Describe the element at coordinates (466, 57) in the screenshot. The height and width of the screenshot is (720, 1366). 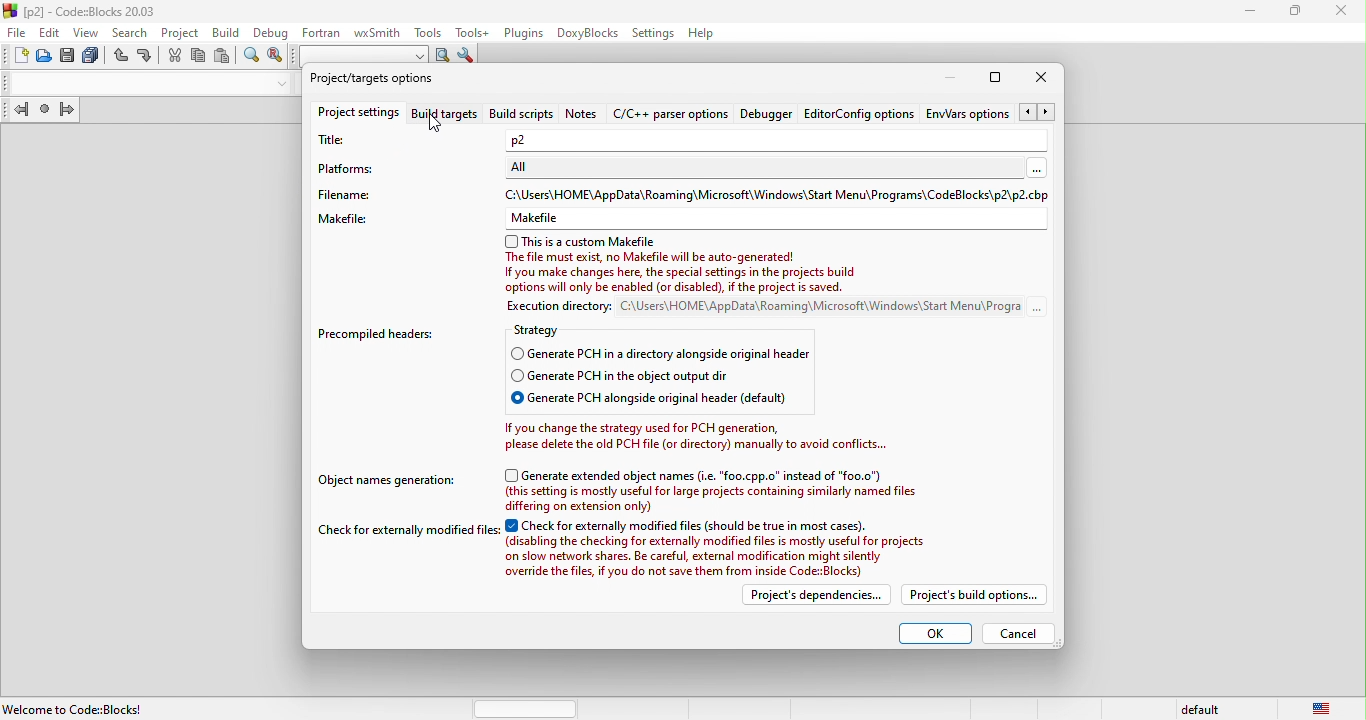
I see `show options window` at that location.